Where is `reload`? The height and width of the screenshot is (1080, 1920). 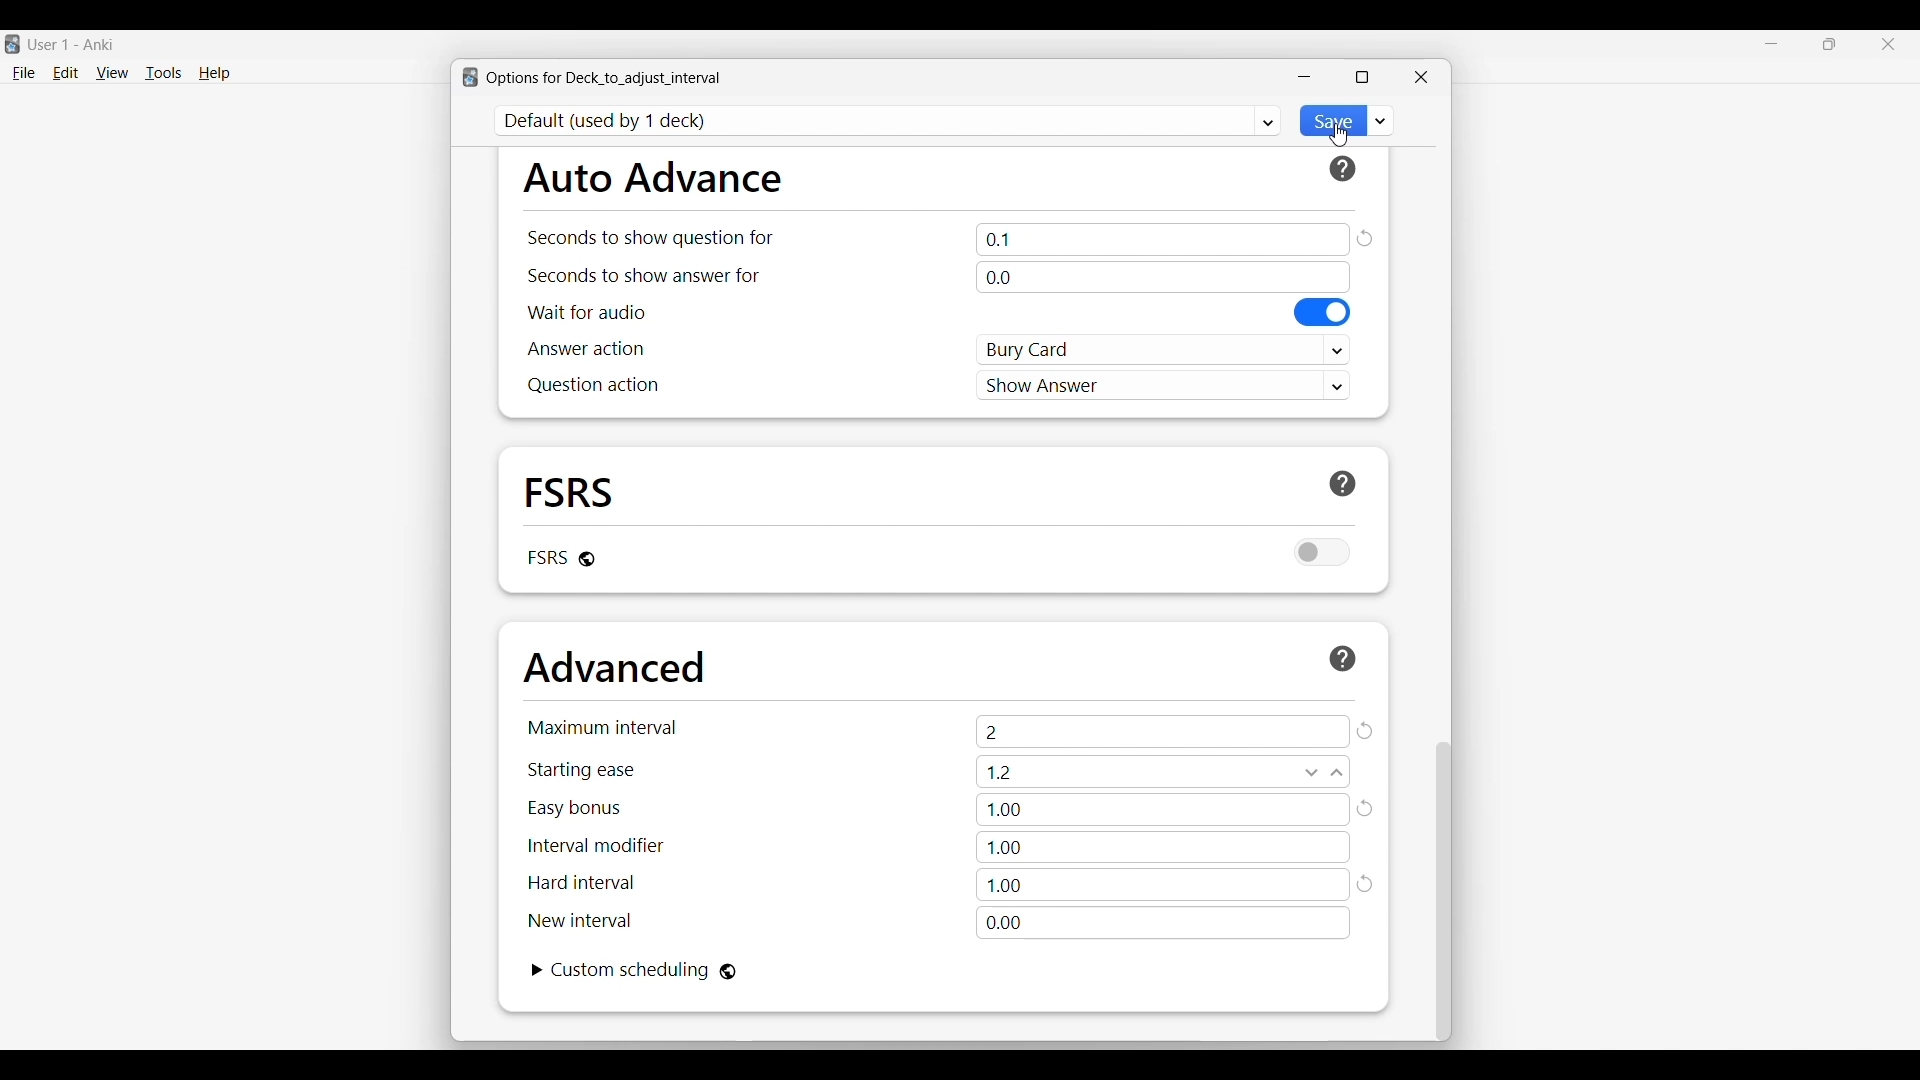
reload is located at coordinates (1367, 808).